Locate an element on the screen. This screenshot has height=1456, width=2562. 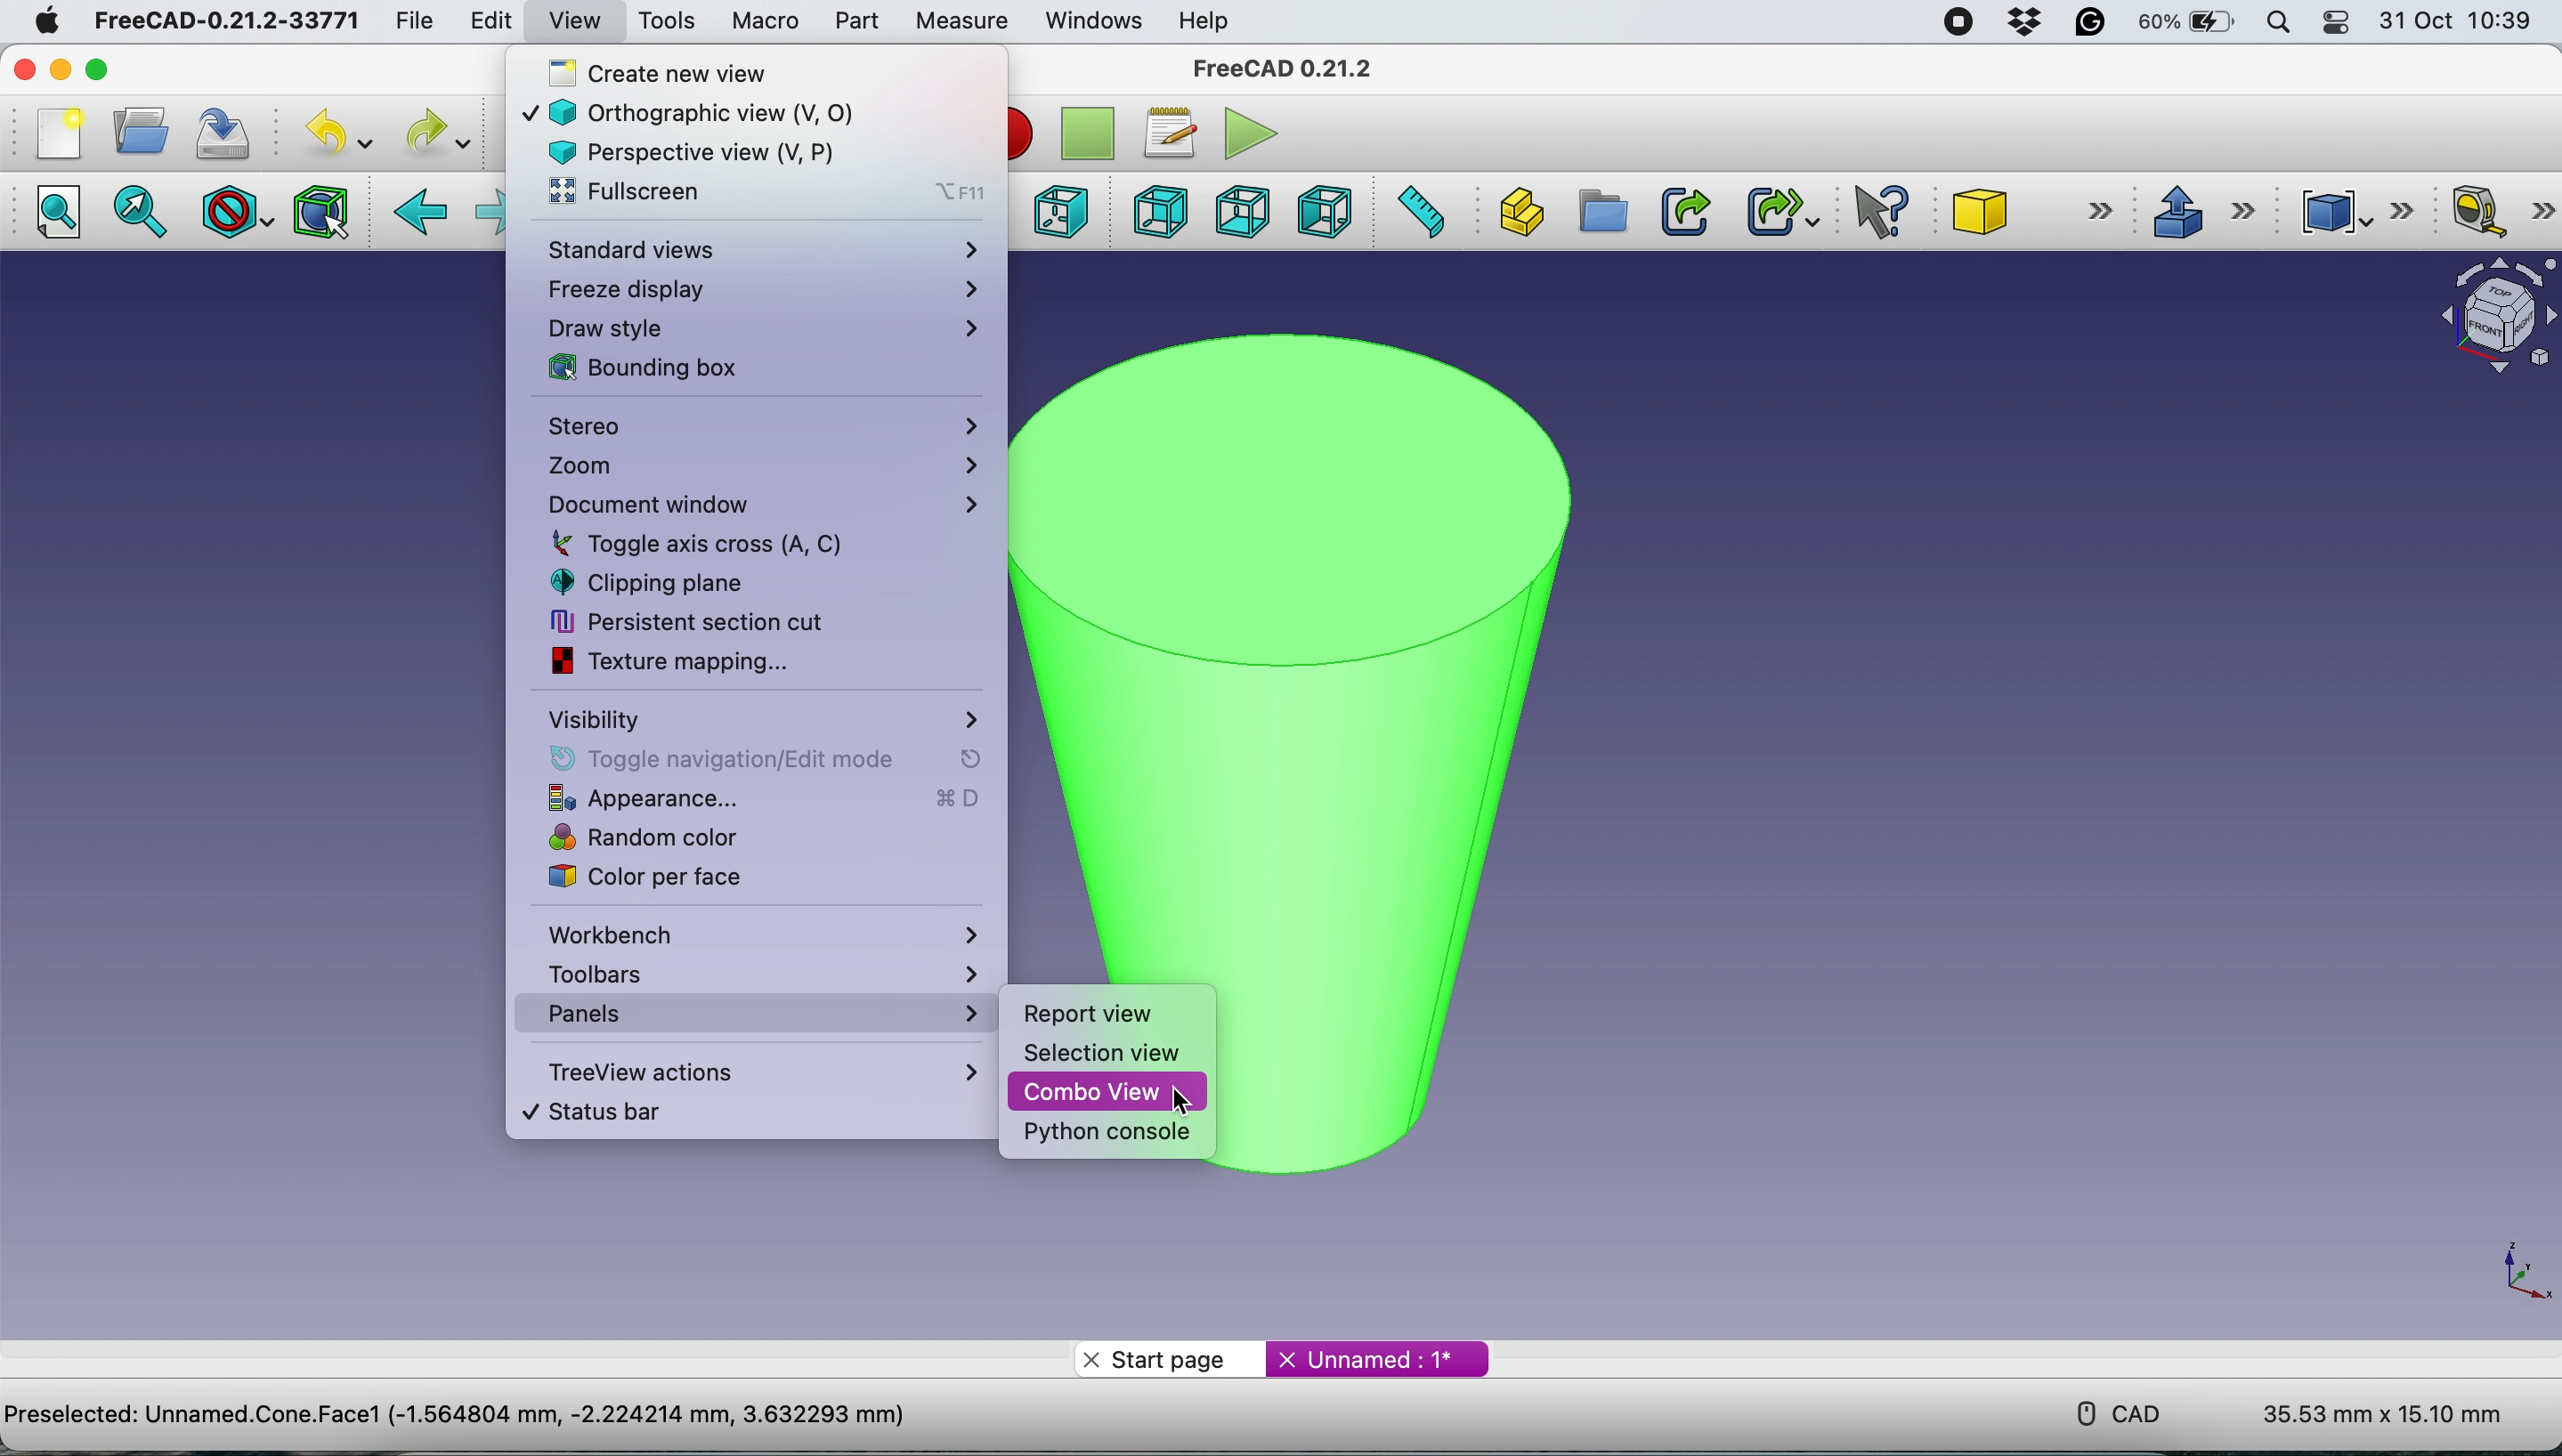
save is located at coordinates (223, 132).